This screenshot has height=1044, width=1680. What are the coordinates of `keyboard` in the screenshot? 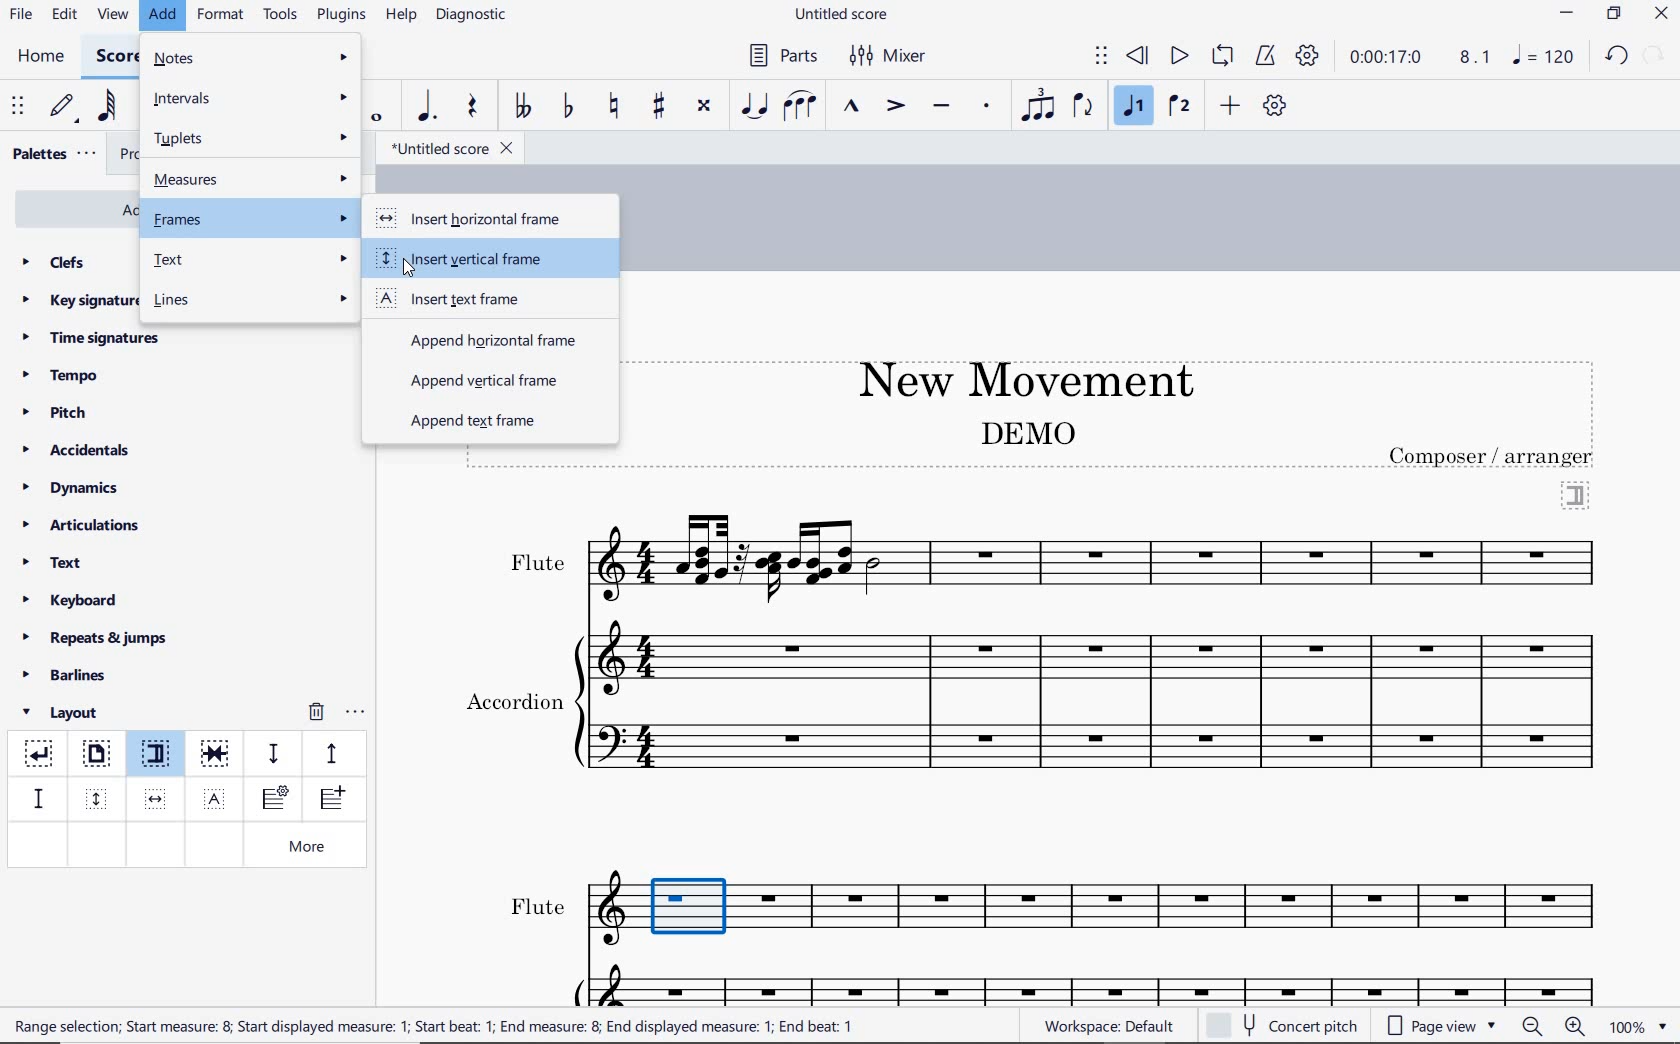 It's located at (71, 600).